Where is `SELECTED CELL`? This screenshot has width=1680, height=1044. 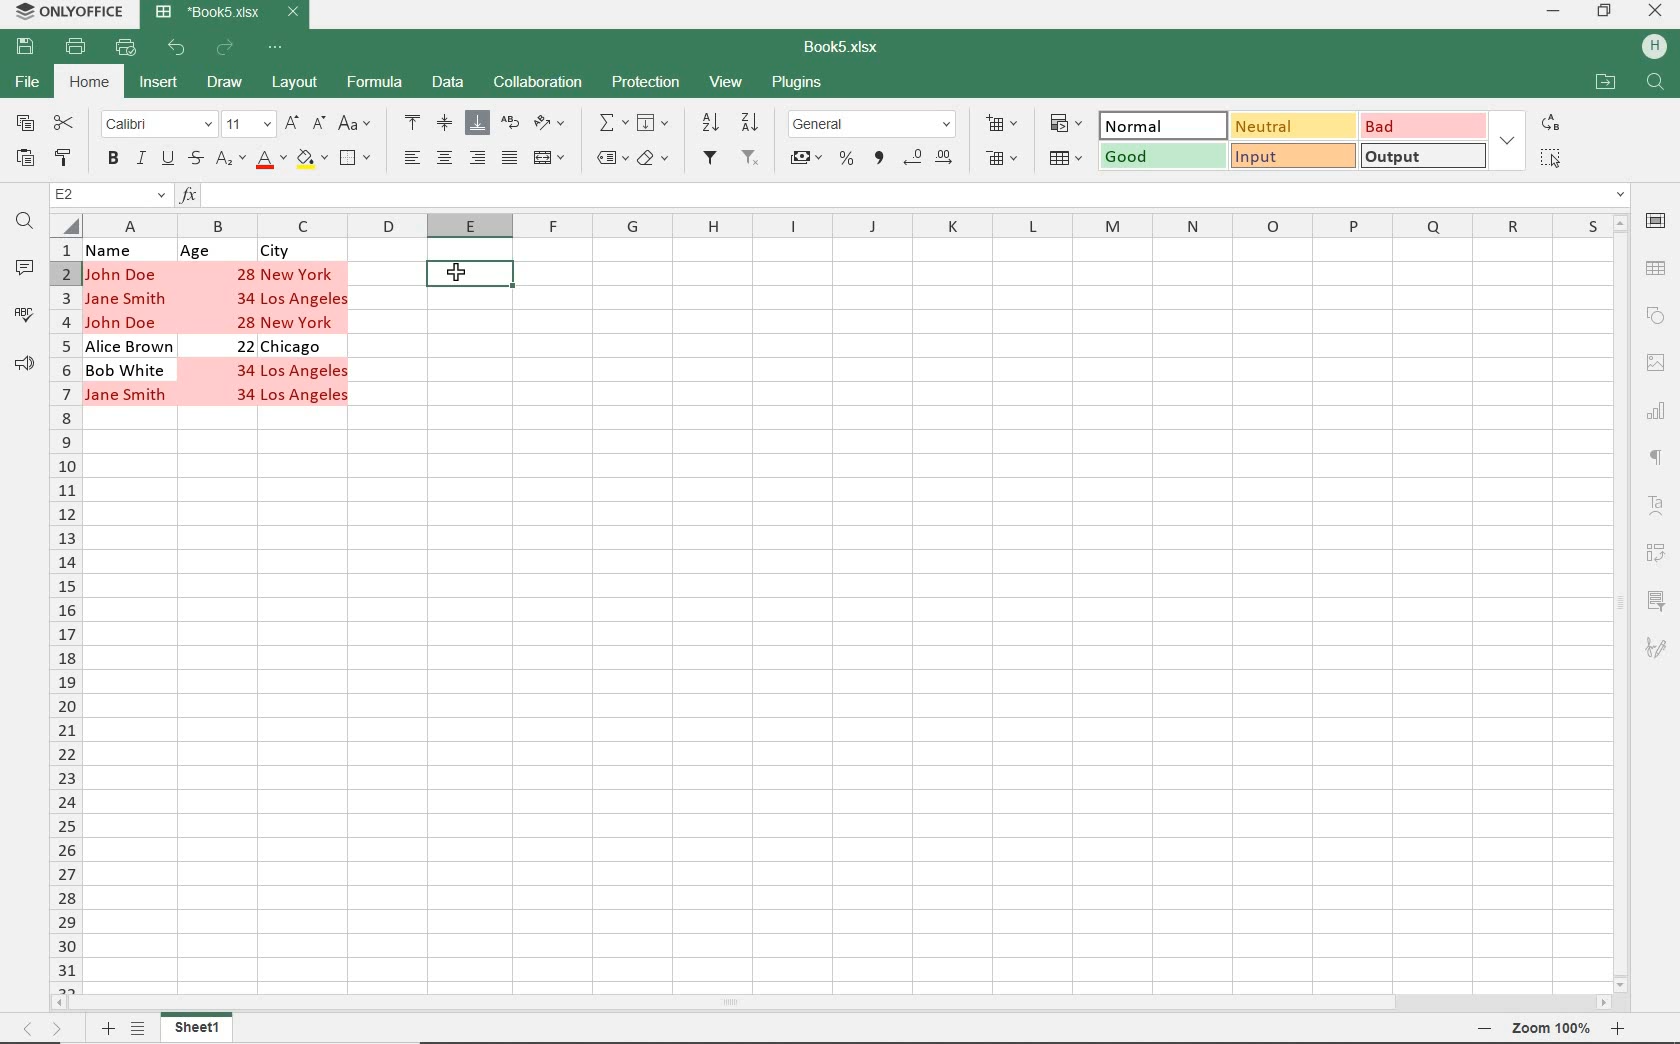 SELECTED CELL is located at coordinates (471, 277).